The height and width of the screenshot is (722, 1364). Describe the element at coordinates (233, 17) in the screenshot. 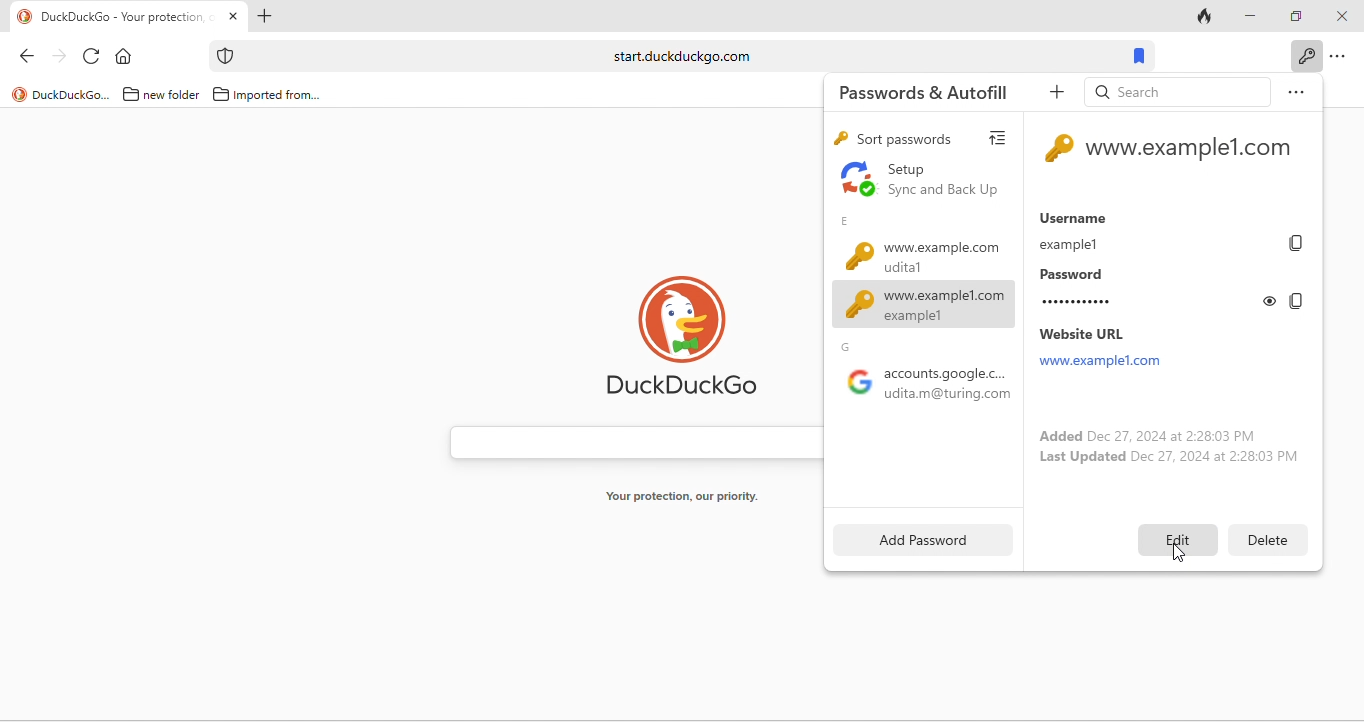

I see `close tab` at that location.